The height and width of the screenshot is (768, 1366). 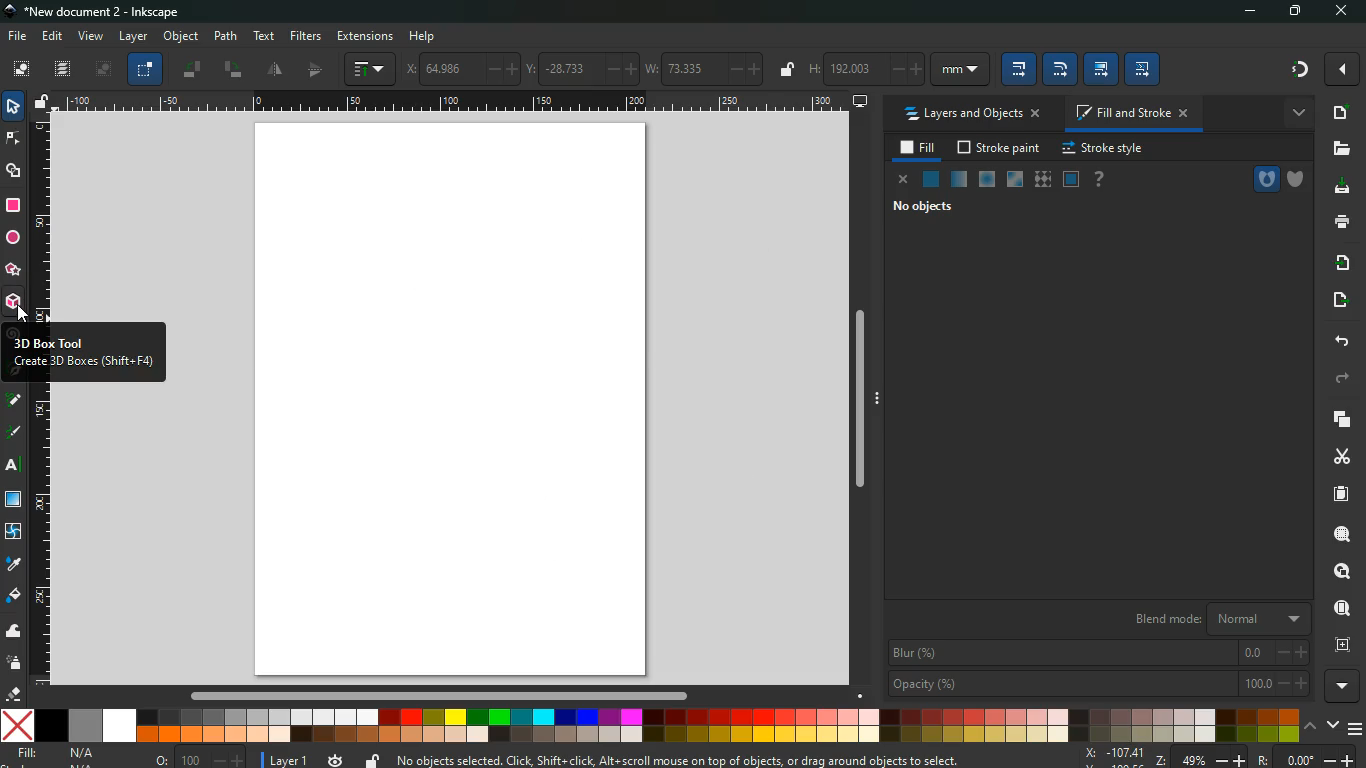 I want to click on paper, so click(x=1339, y=494).